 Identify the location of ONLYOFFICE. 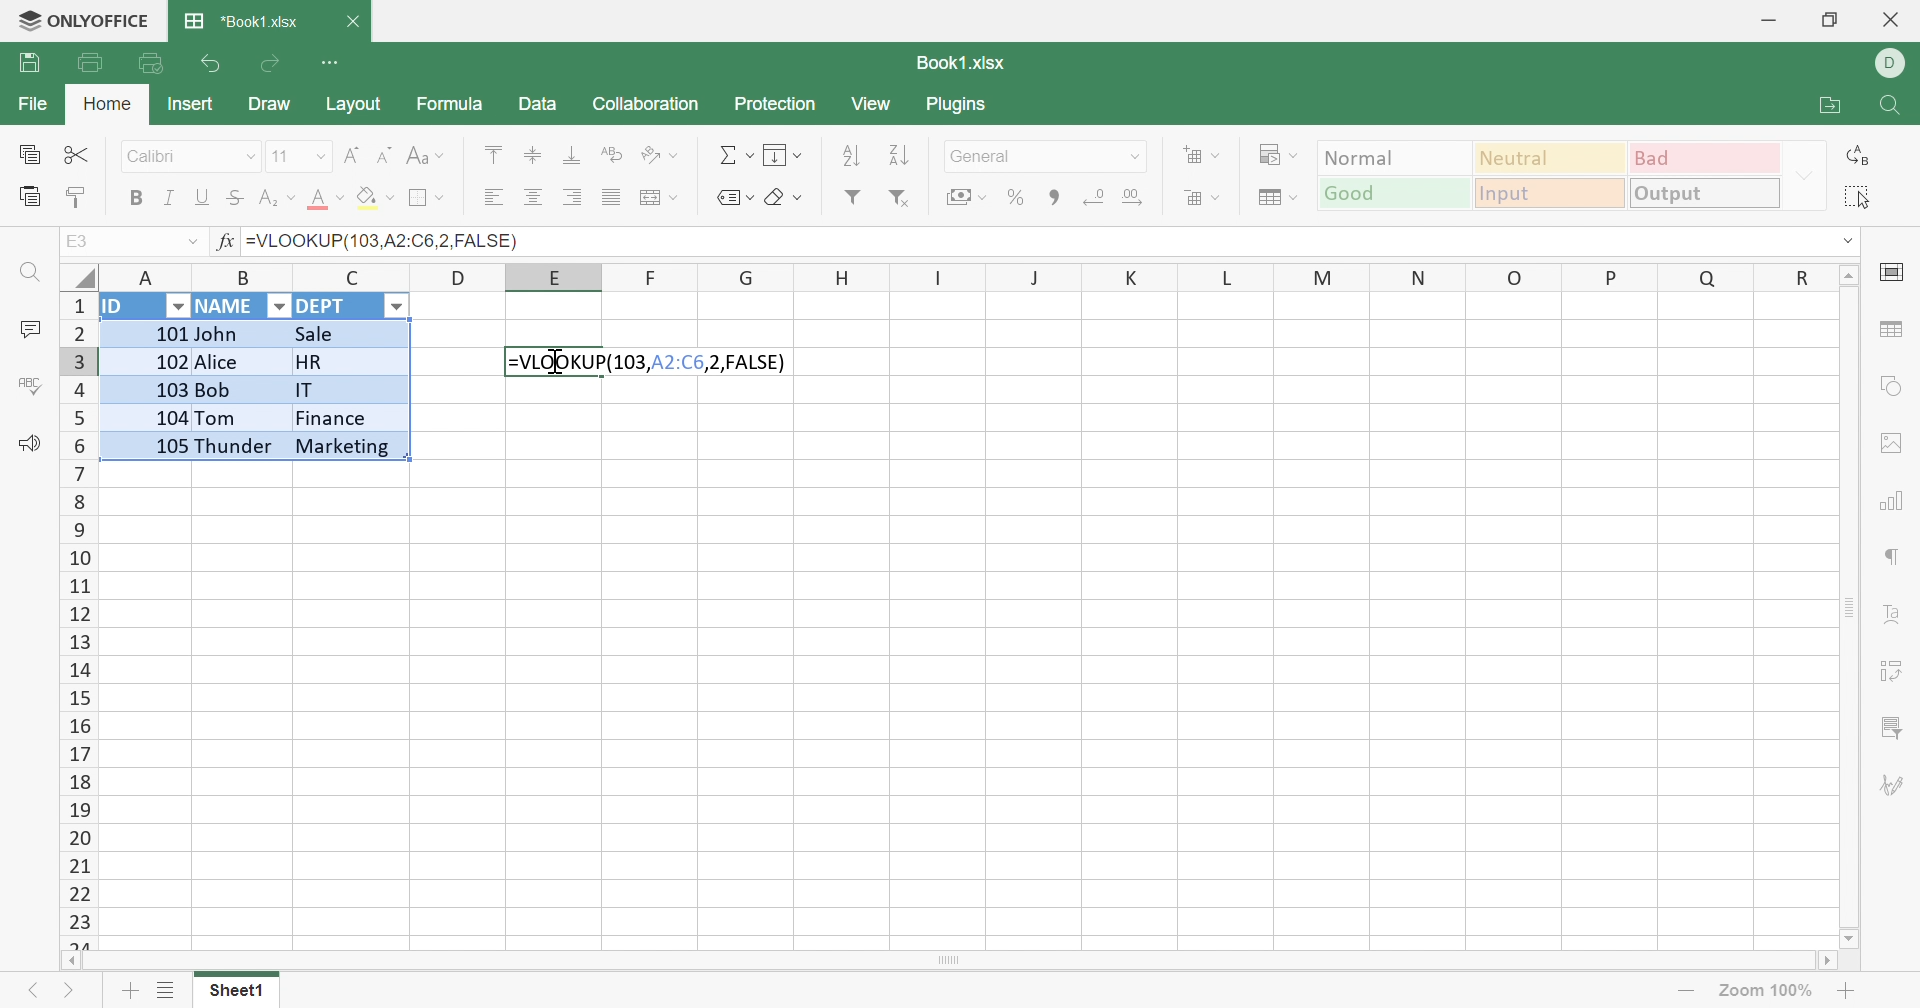
(85, 22).